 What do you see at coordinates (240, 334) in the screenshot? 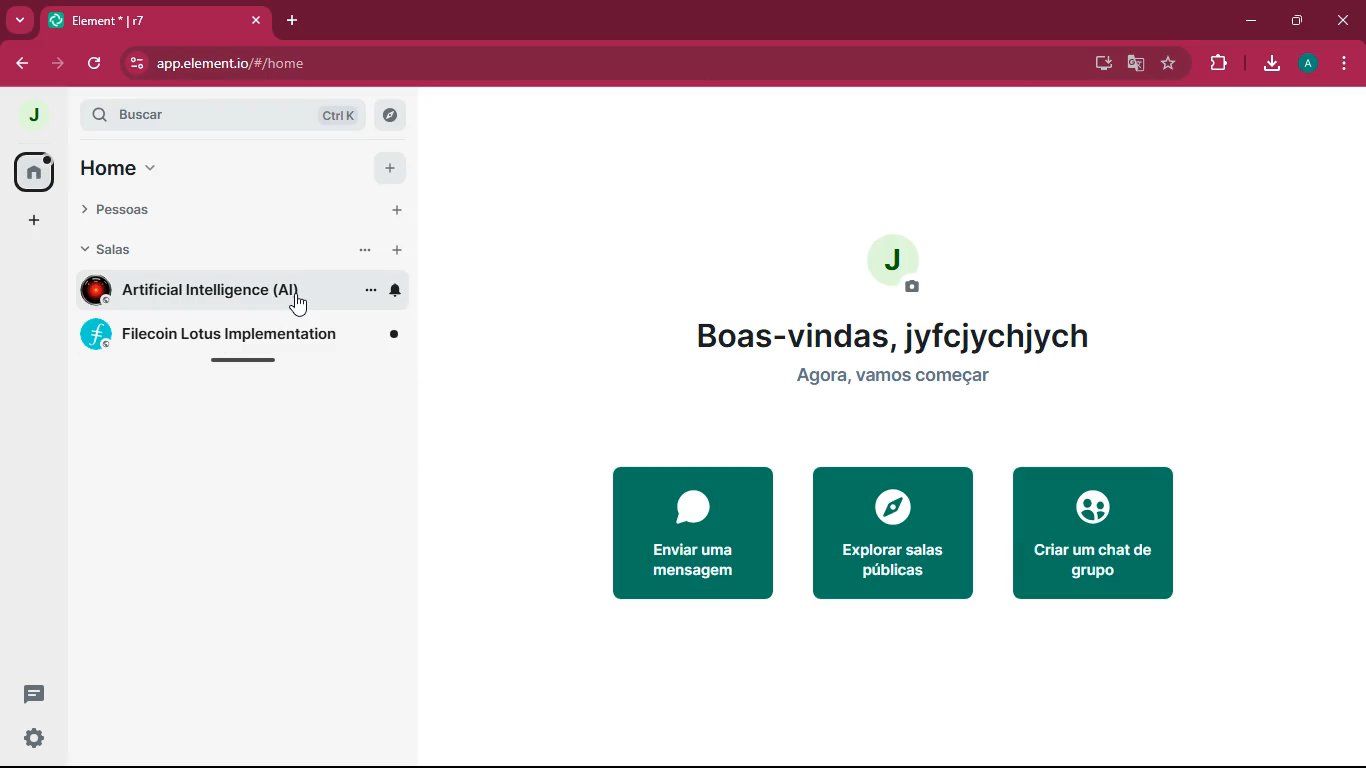
I see `filecoin lotus implementation` at bounding box center [240, 334].